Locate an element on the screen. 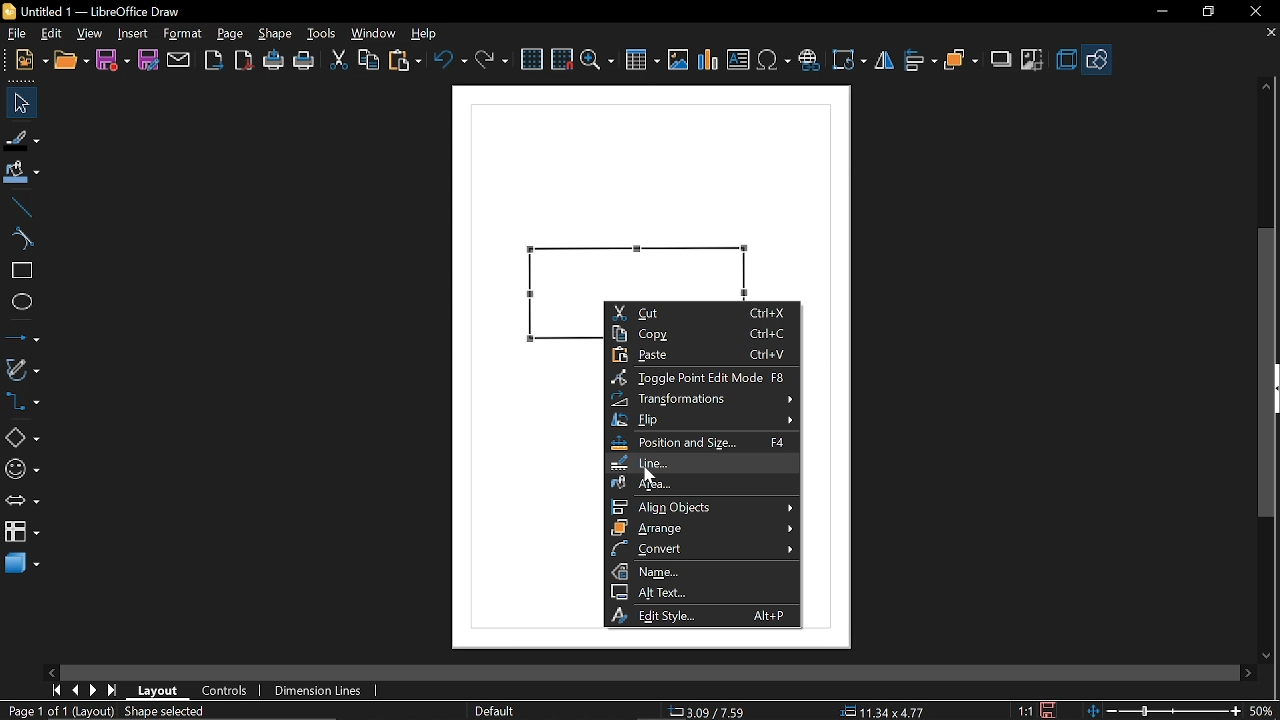 The width and height of the screenshot is (1280, 720). Export is located at coordinates (214, 60).